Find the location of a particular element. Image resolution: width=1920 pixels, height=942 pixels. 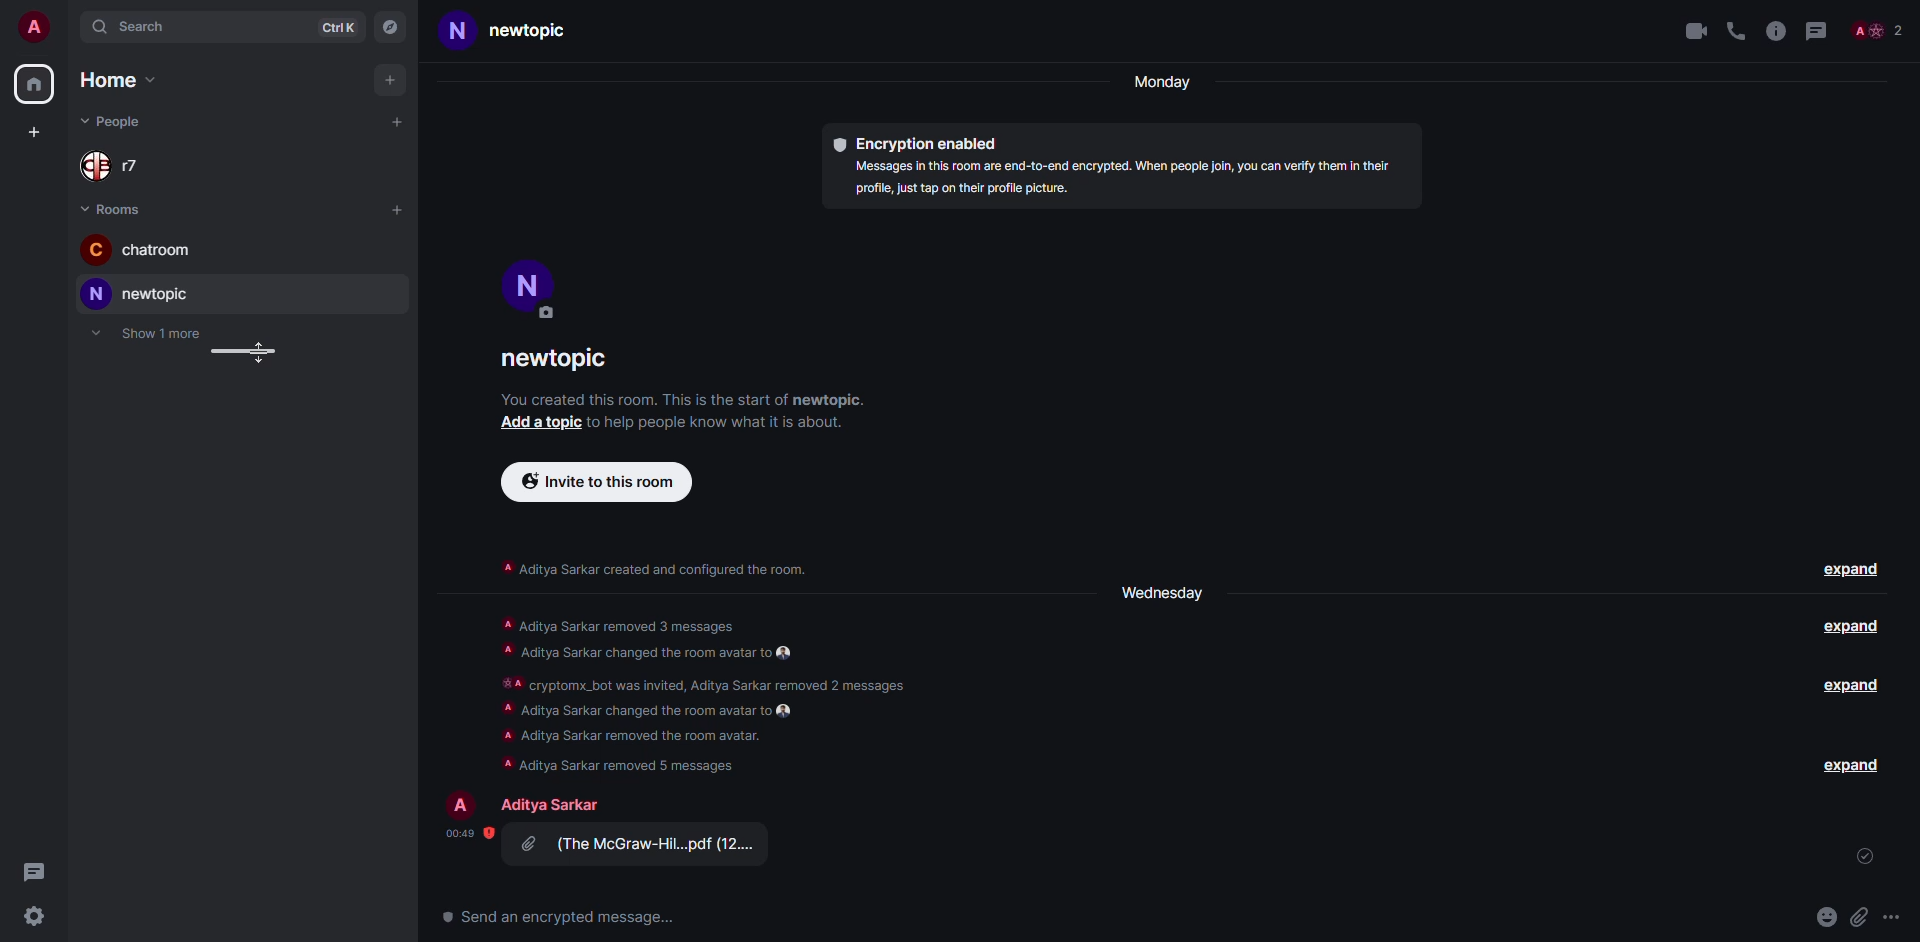

search is located at coordinates (133, 27).